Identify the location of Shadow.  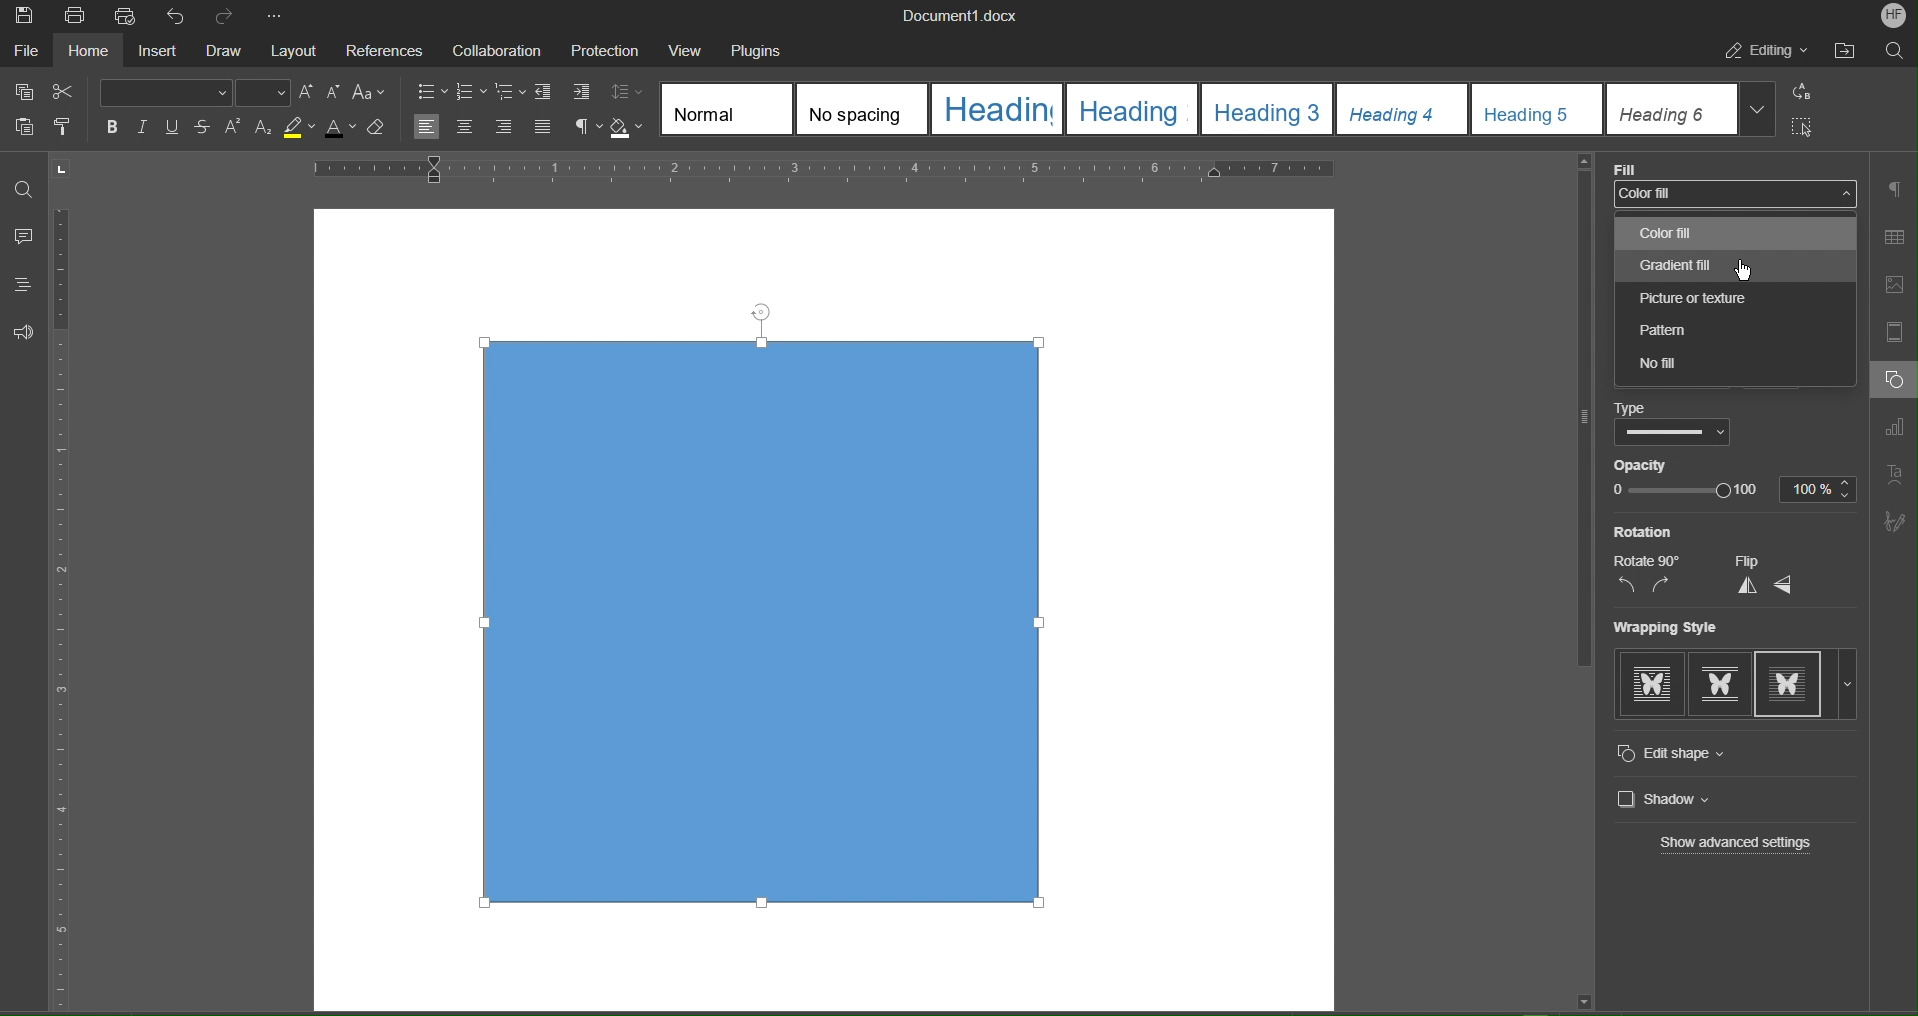
(1672, 801).